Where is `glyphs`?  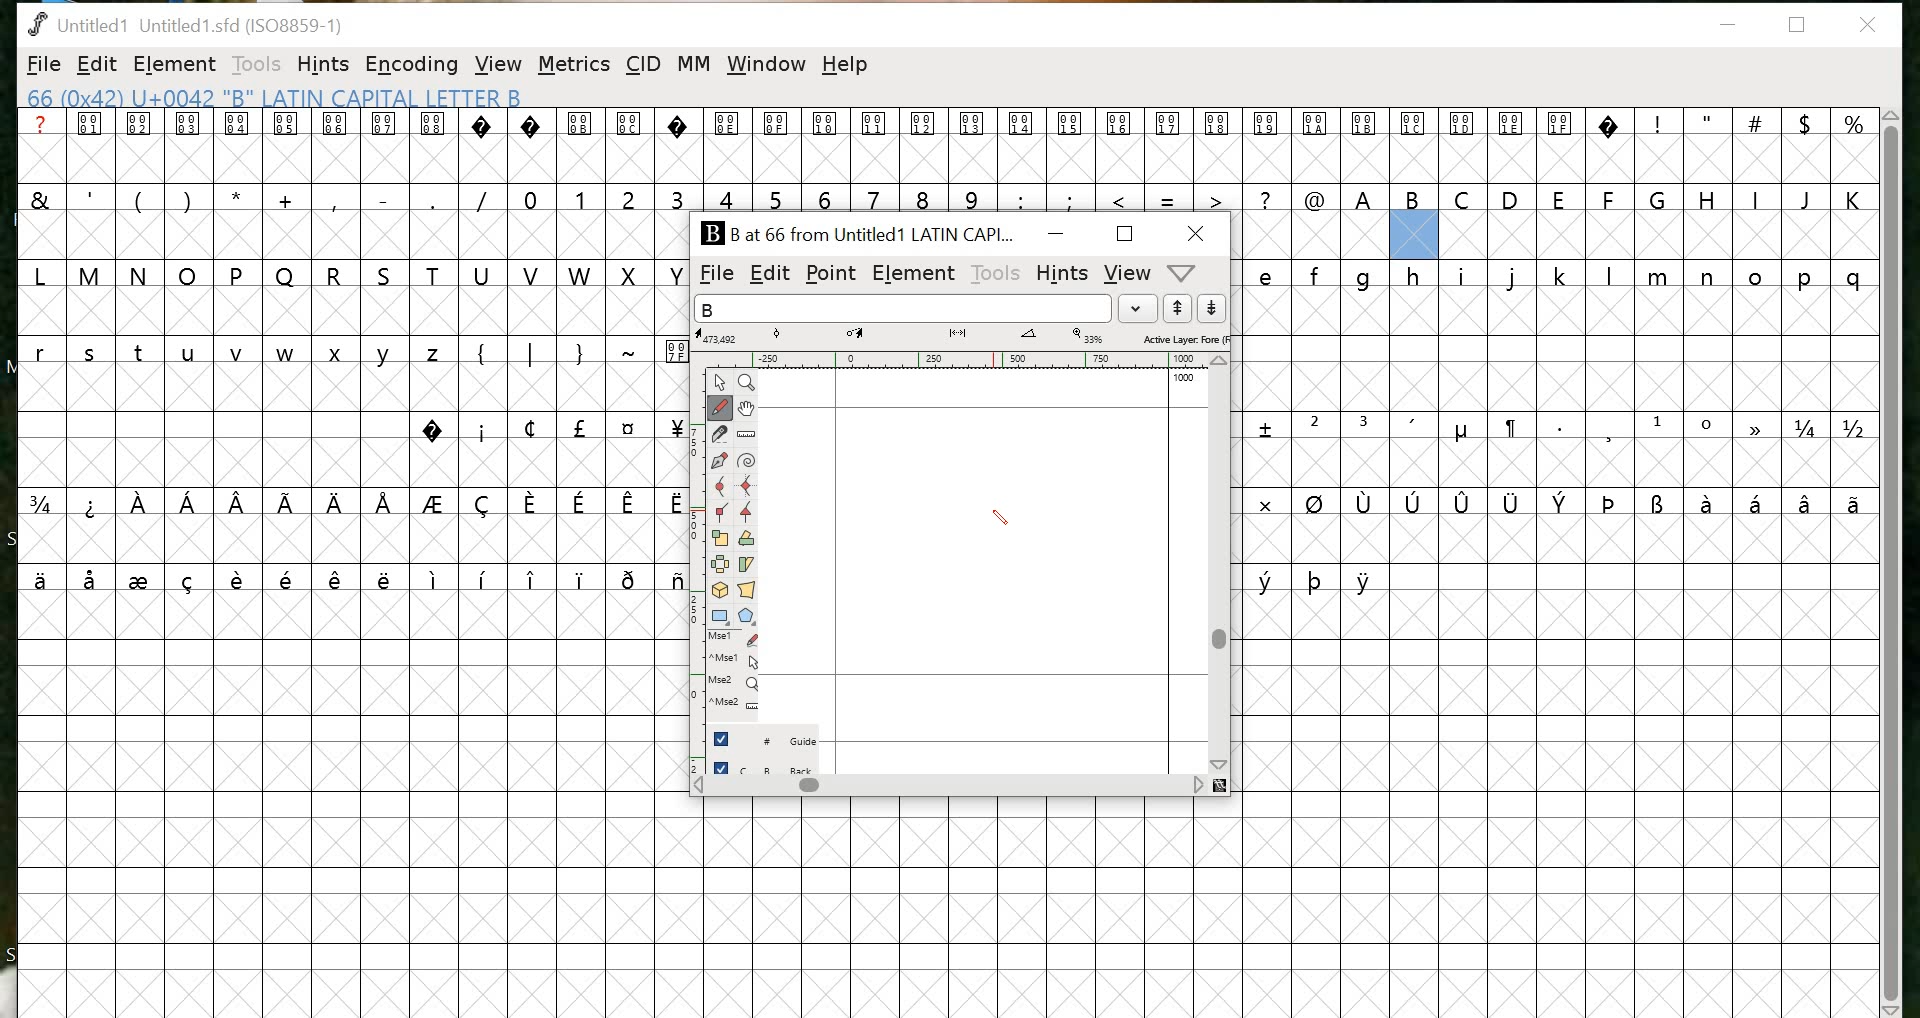 glyphs is located at coordinates (1282, 161).